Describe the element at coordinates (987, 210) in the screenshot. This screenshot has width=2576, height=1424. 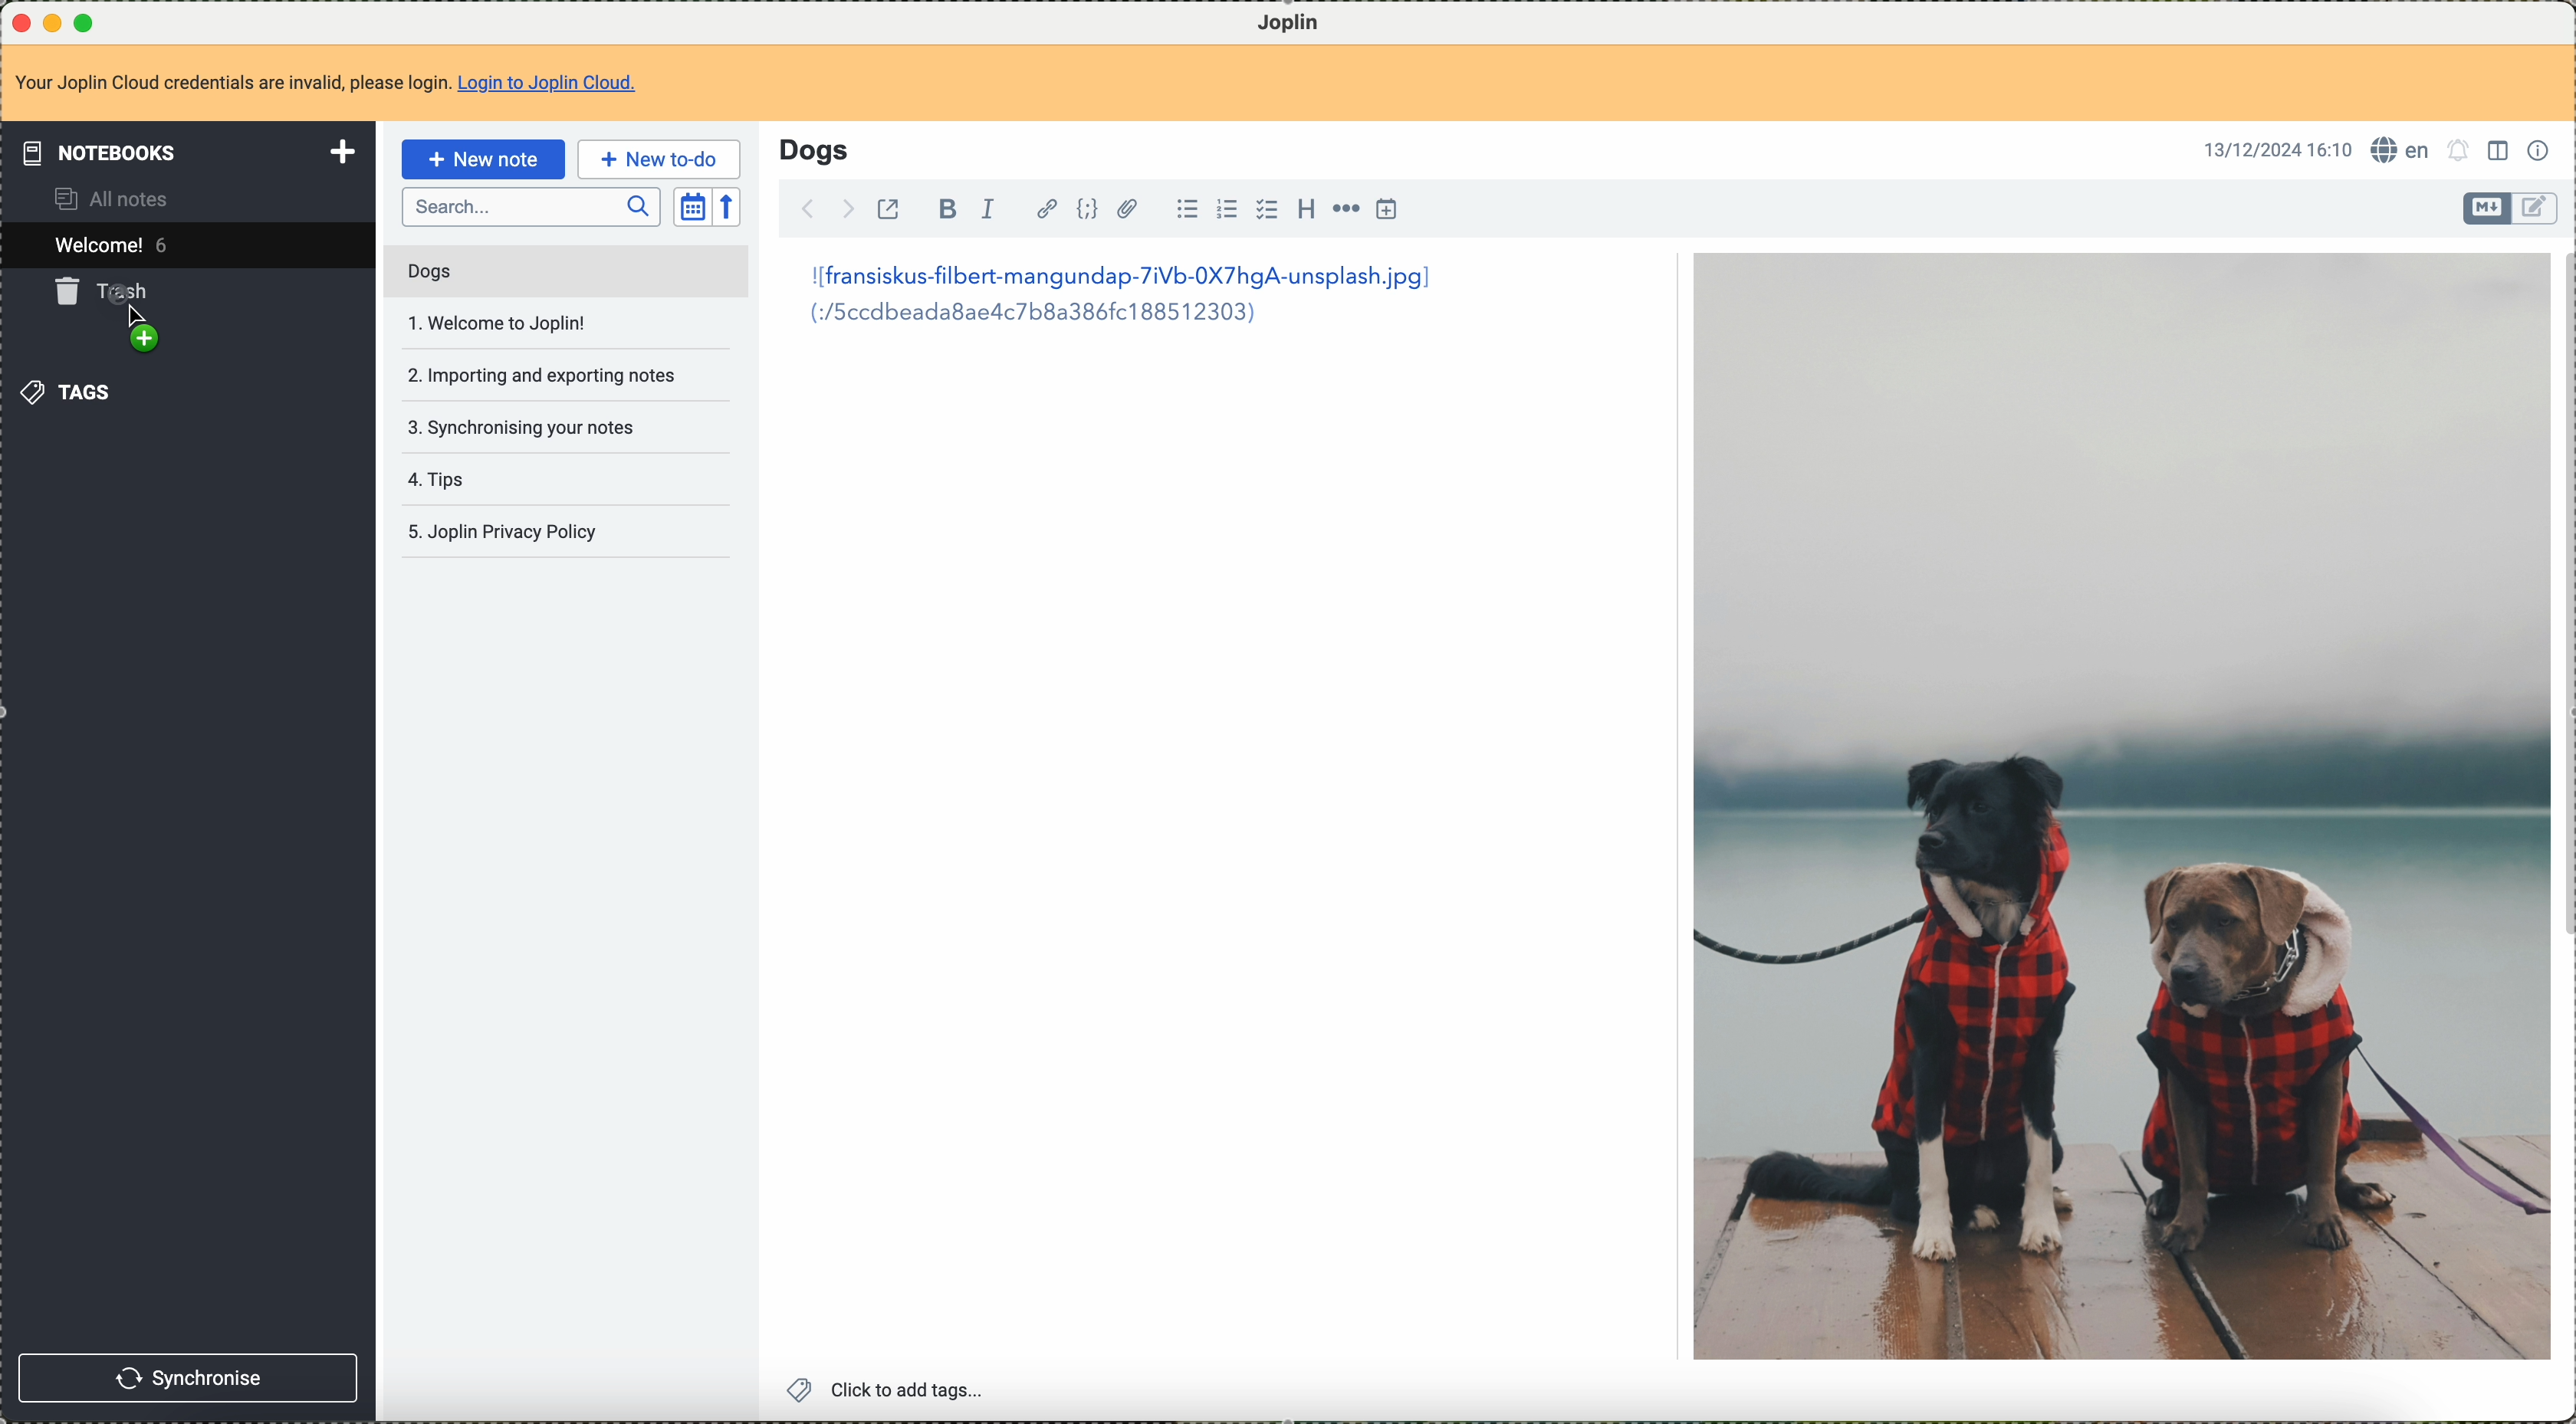
I see `italic` at that location.